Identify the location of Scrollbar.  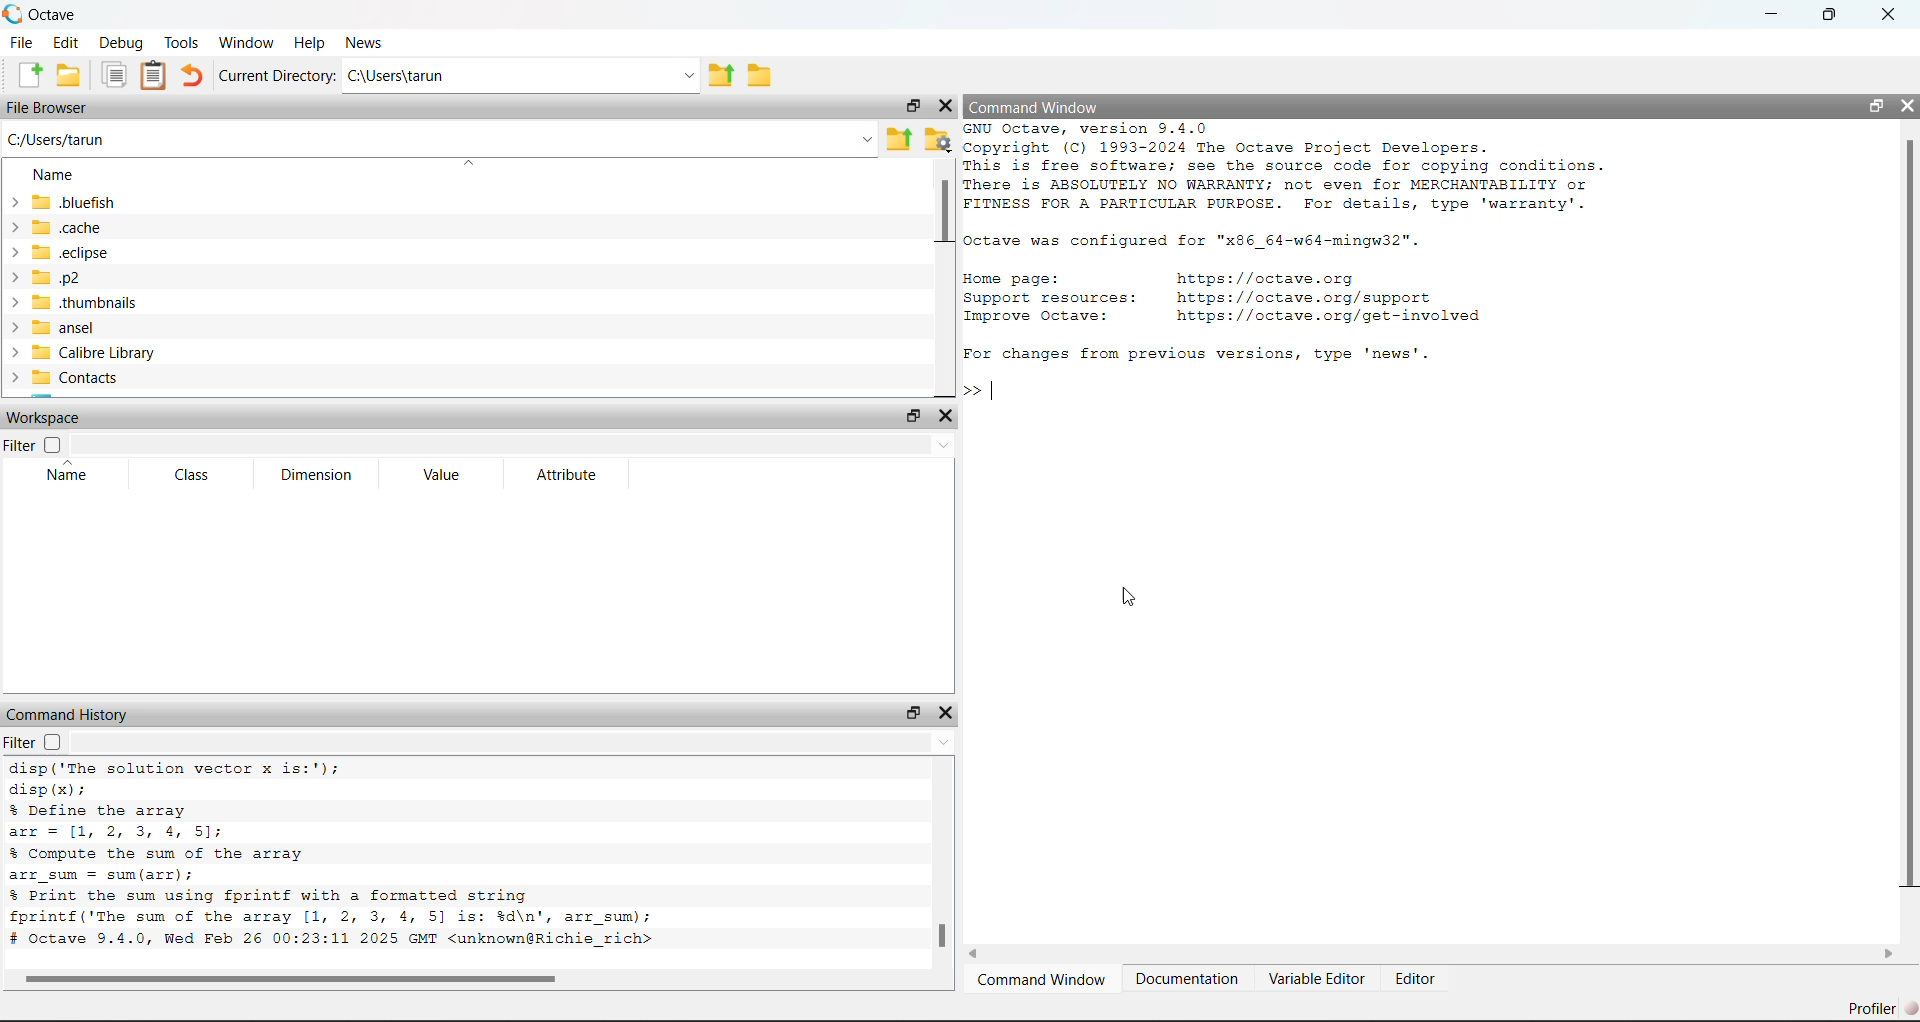
(940, 936).